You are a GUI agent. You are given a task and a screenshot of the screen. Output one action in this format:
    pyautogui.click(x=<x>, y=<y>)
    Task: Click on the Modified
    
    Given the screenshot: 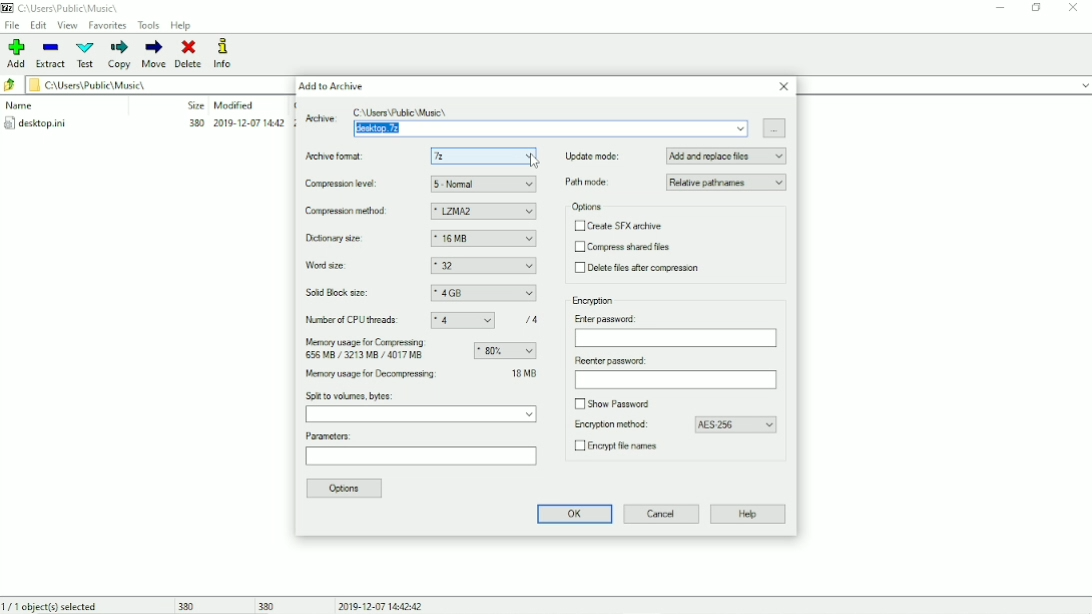 What is the action you would take?
    pyautogui.click(x=235, y=105)
    